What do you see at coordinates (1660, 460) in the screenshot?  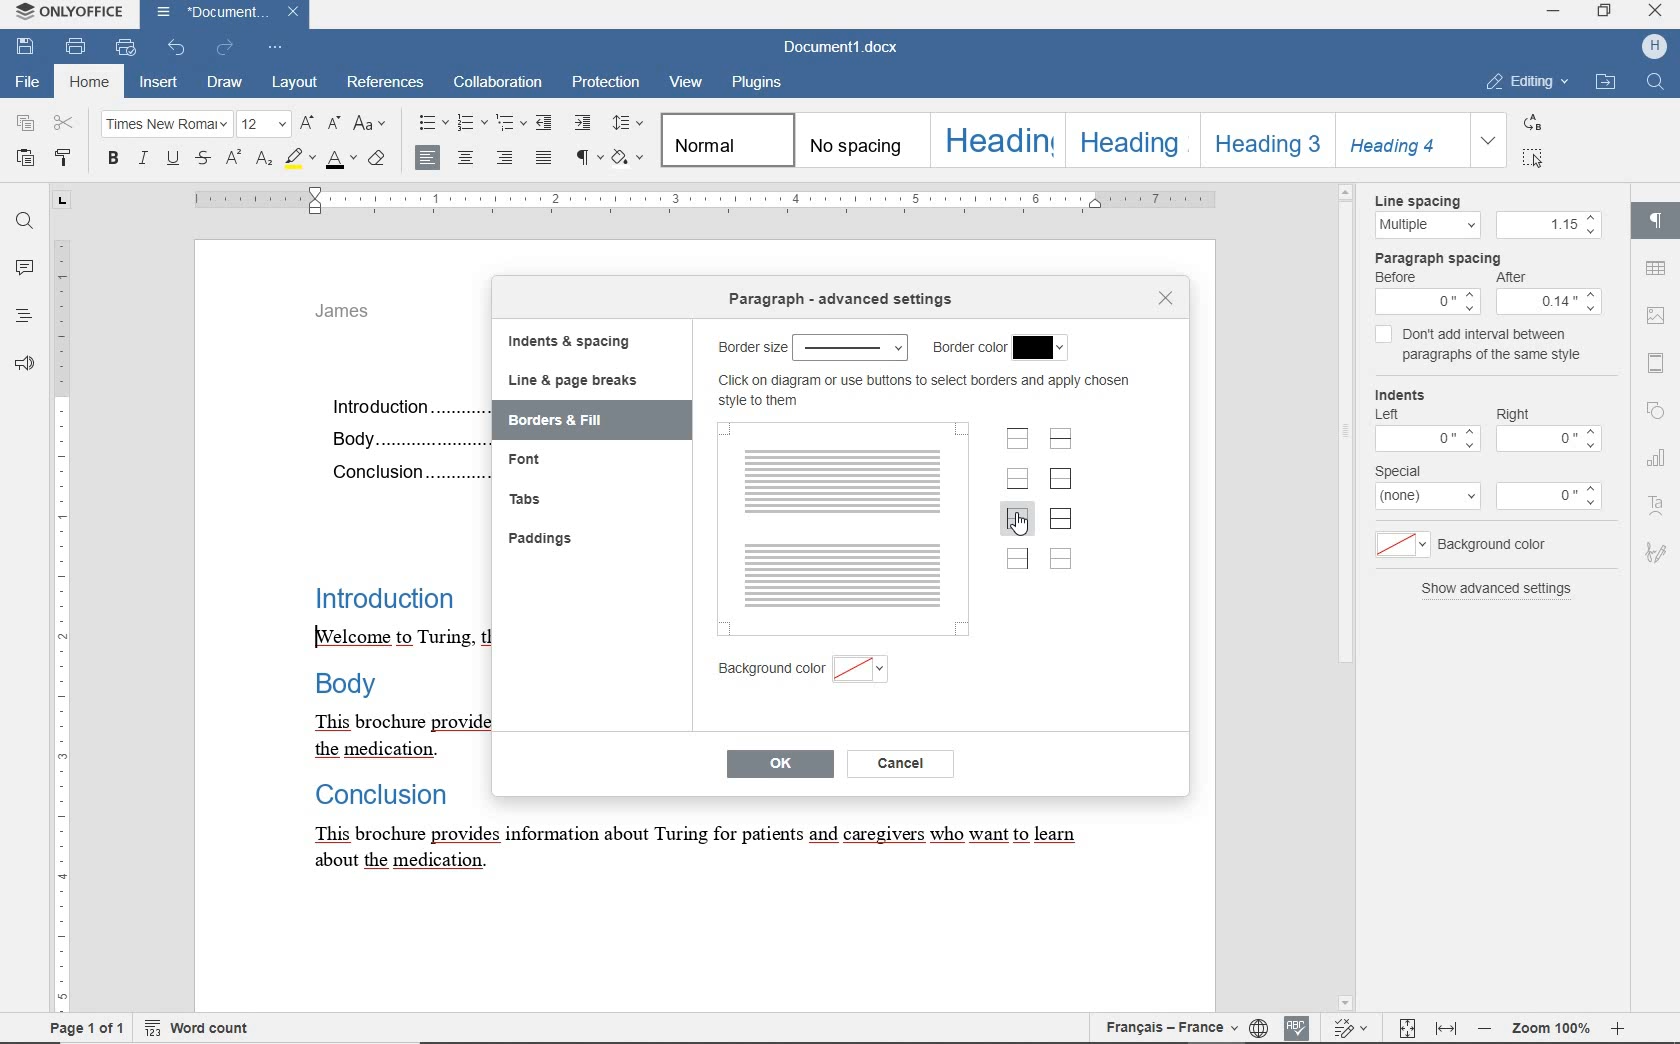 I see `chart` at bounding box center [1660, 460].